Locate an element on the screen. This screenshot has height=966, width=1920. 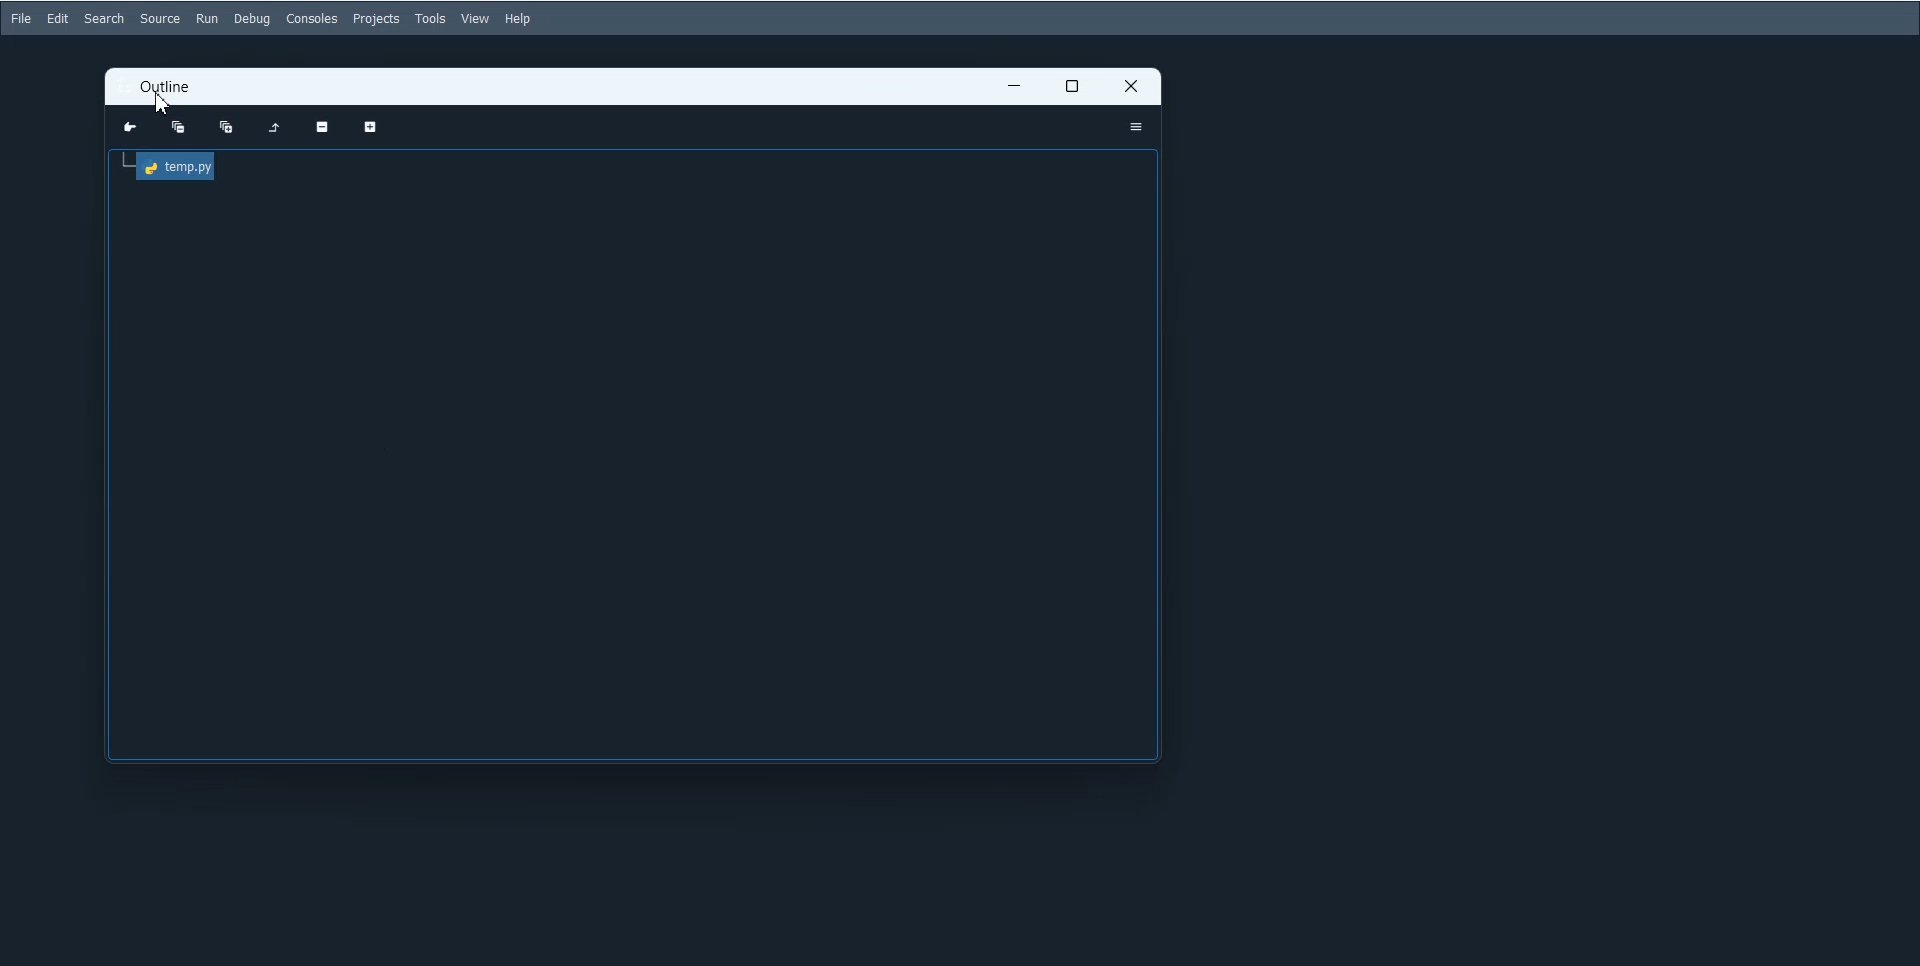
Run is located at coordinates (206, 18).